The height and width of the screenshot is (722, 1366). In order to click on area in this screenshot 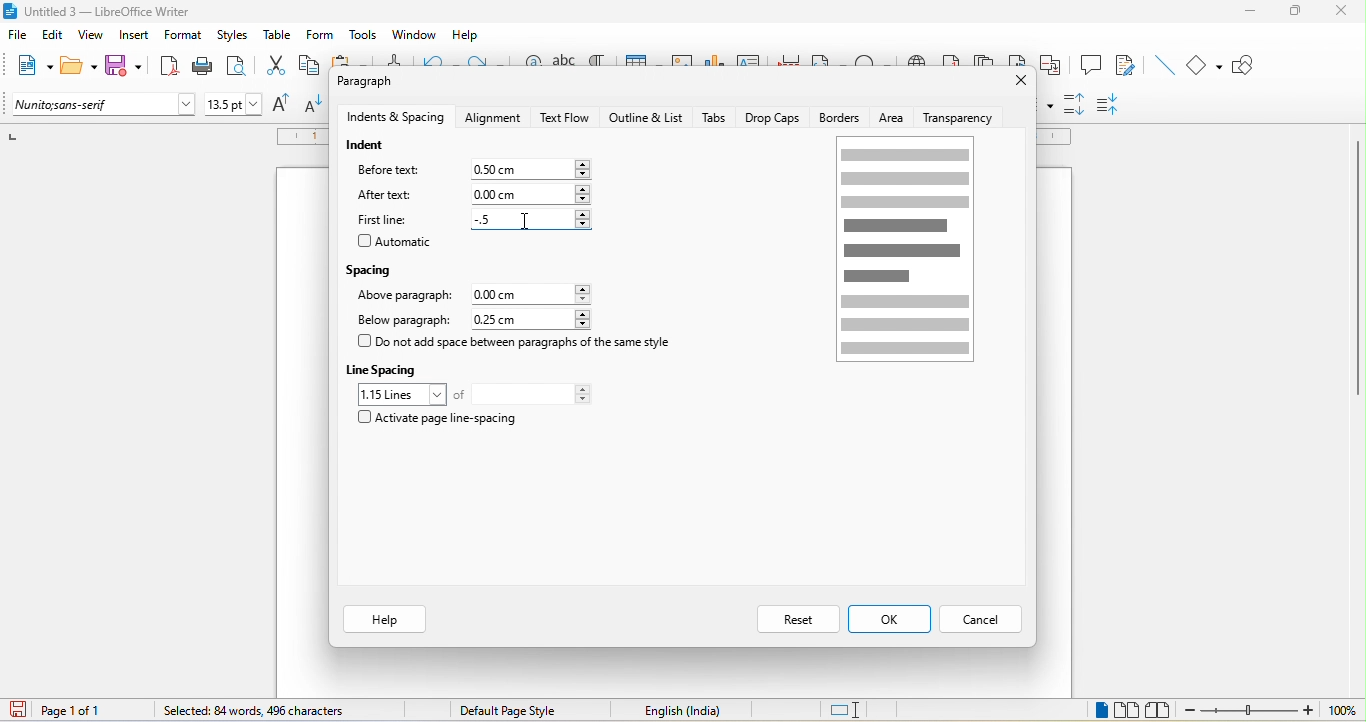, I will do `click(892, 118)`.